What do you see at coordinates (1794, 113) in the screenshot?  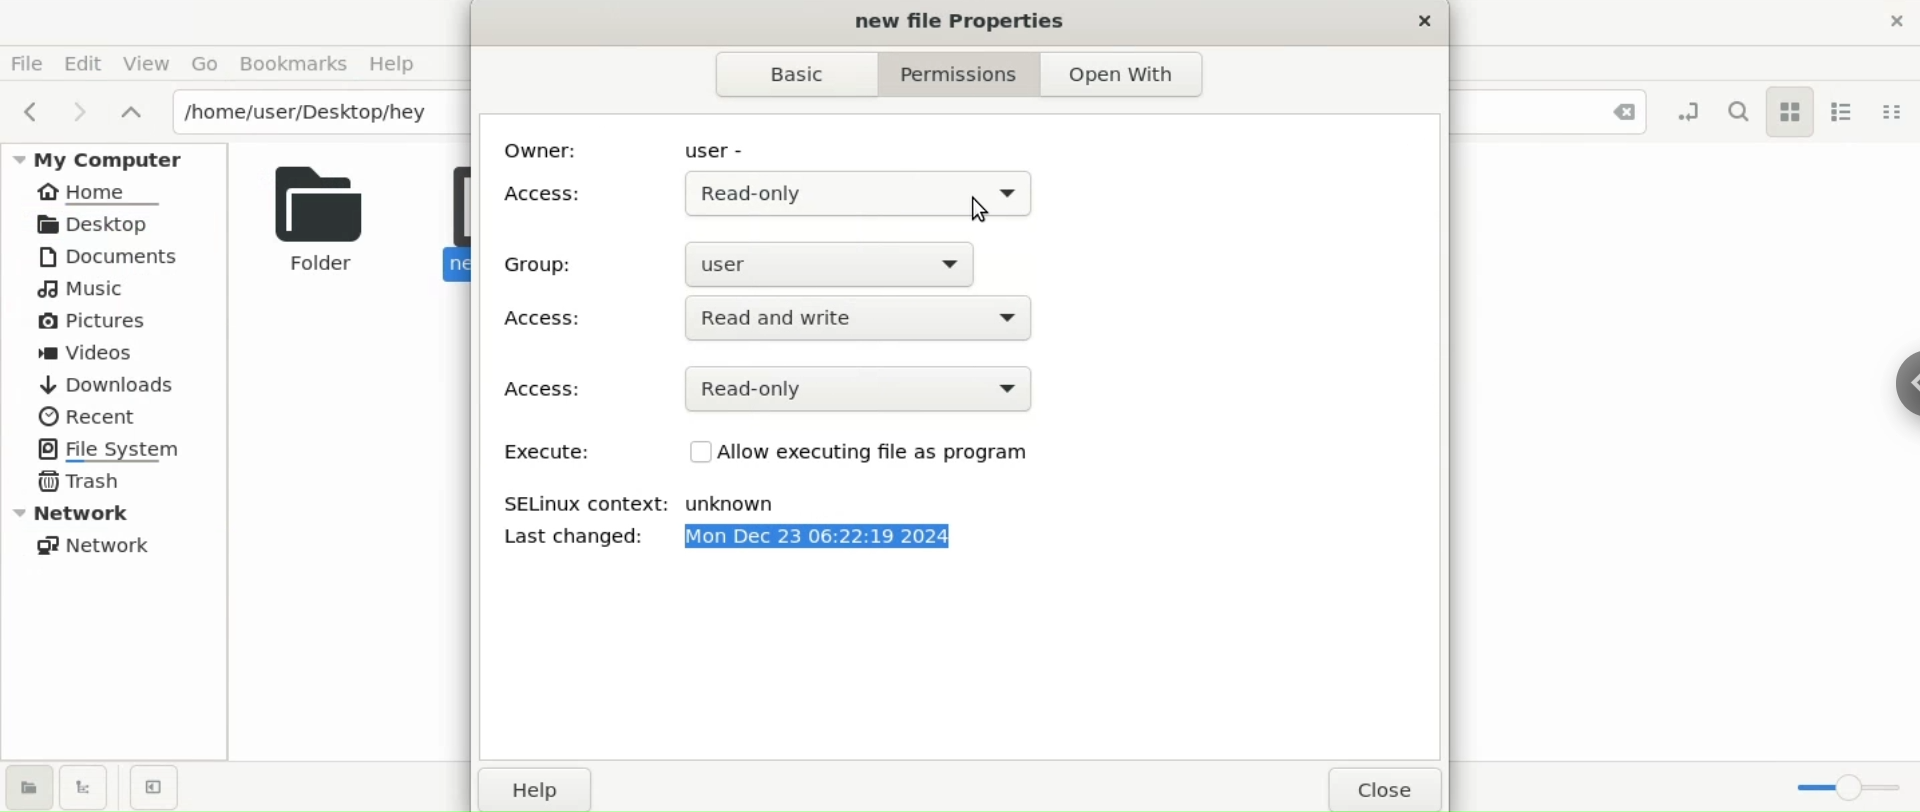 I see `icon view` at bounding box center [1794, 113].